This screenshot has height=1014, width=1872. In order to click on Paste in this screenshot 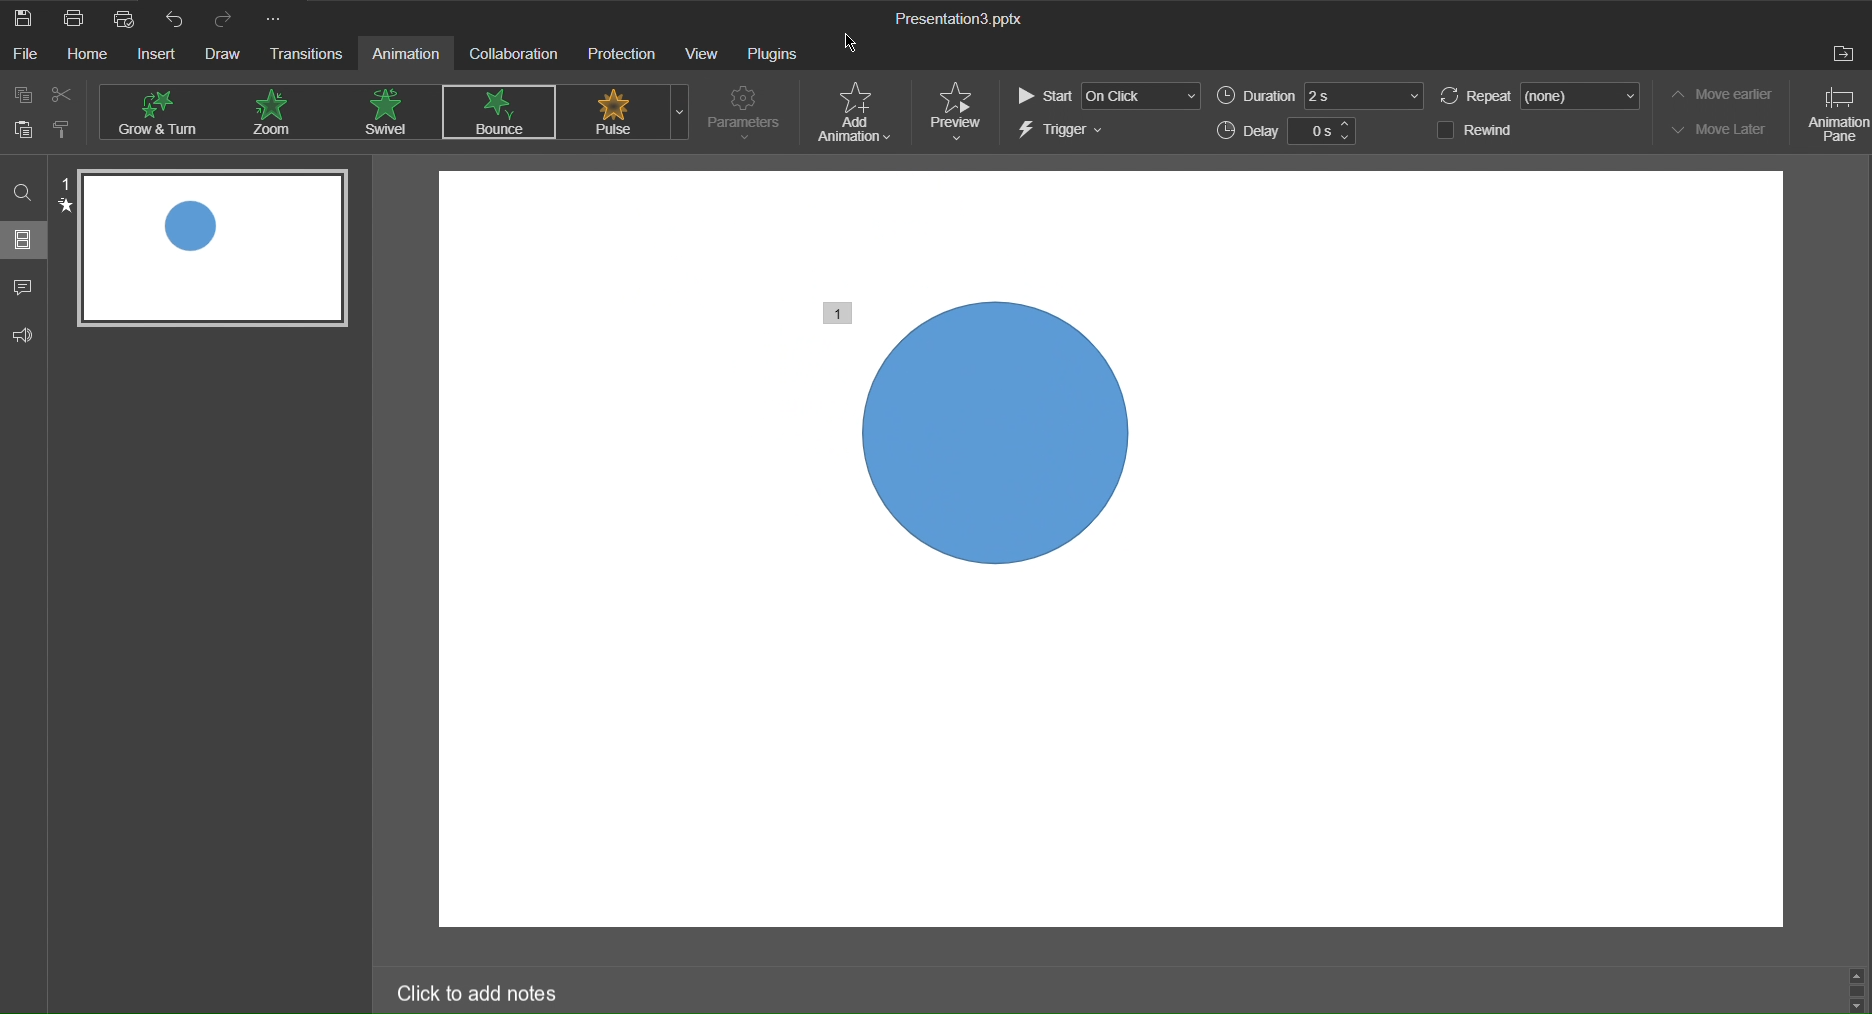, I will do `click(23, 134)`.